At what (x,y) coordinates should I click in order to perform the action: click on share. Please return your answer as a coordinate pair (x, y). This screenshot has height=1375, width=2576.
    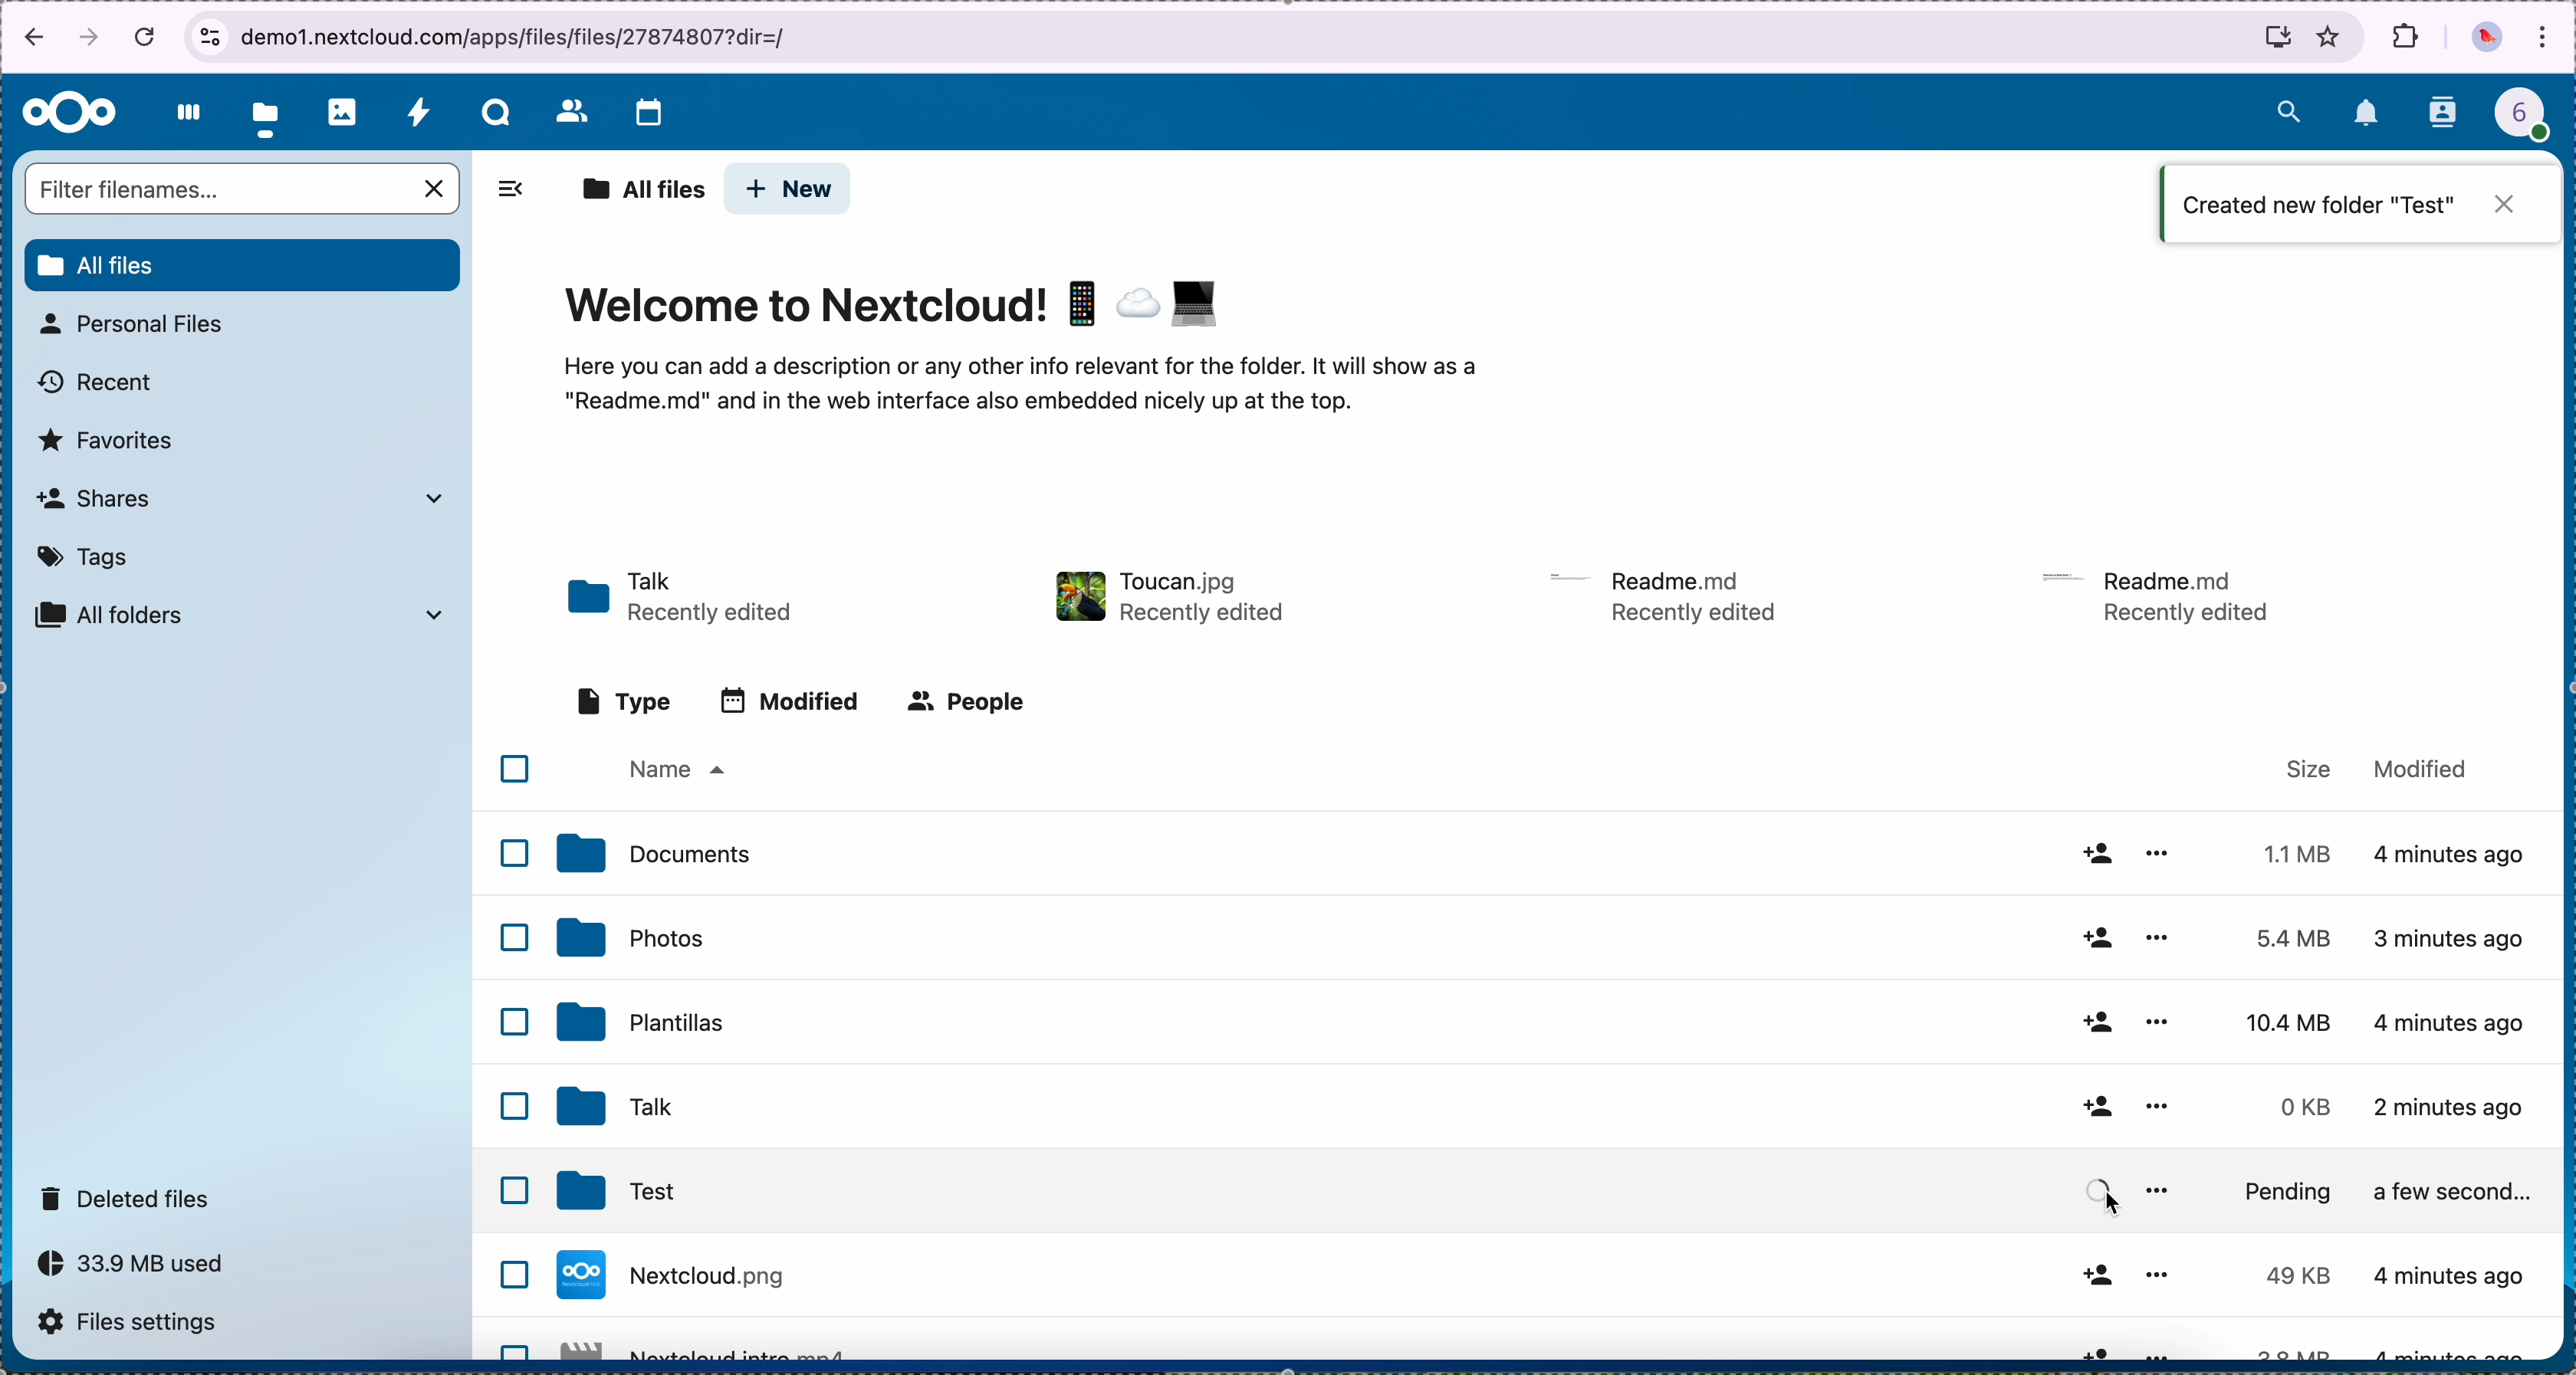
    Looking at the image, I should click on (2094, 1107).